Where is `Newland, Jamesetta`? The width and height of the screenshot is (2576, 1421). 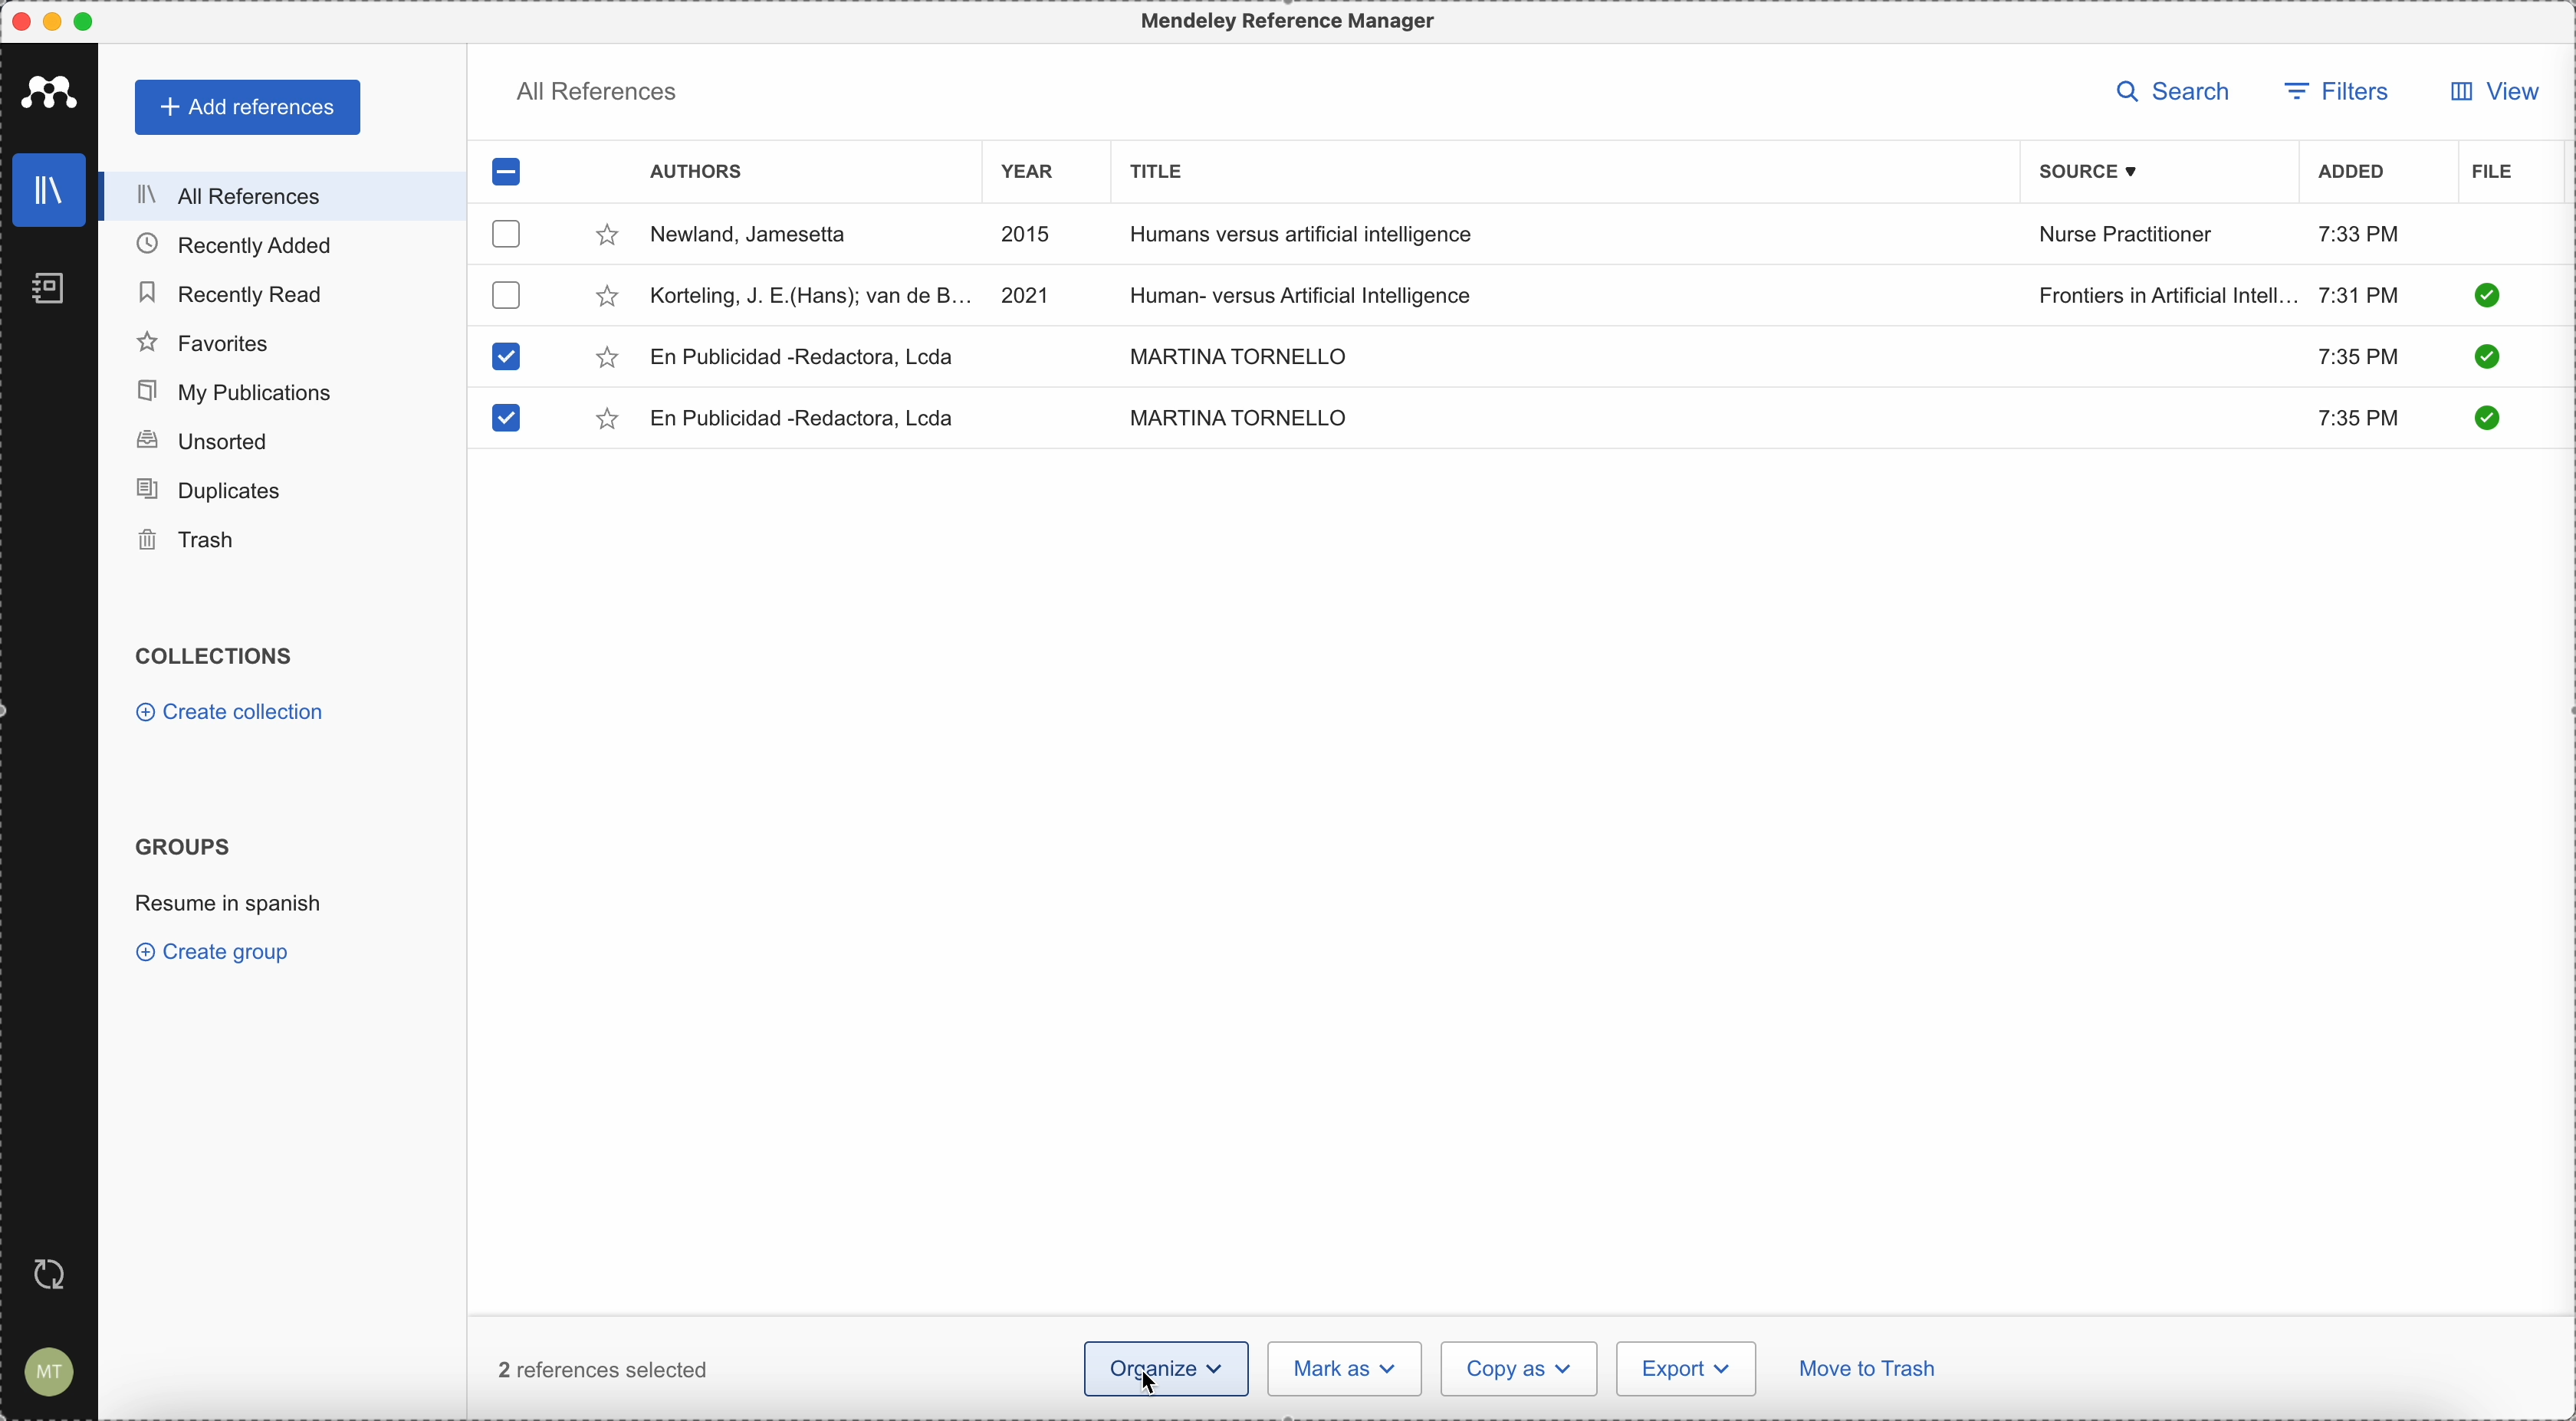
Newland, Jamesetta is located at coordinates (759, 236).